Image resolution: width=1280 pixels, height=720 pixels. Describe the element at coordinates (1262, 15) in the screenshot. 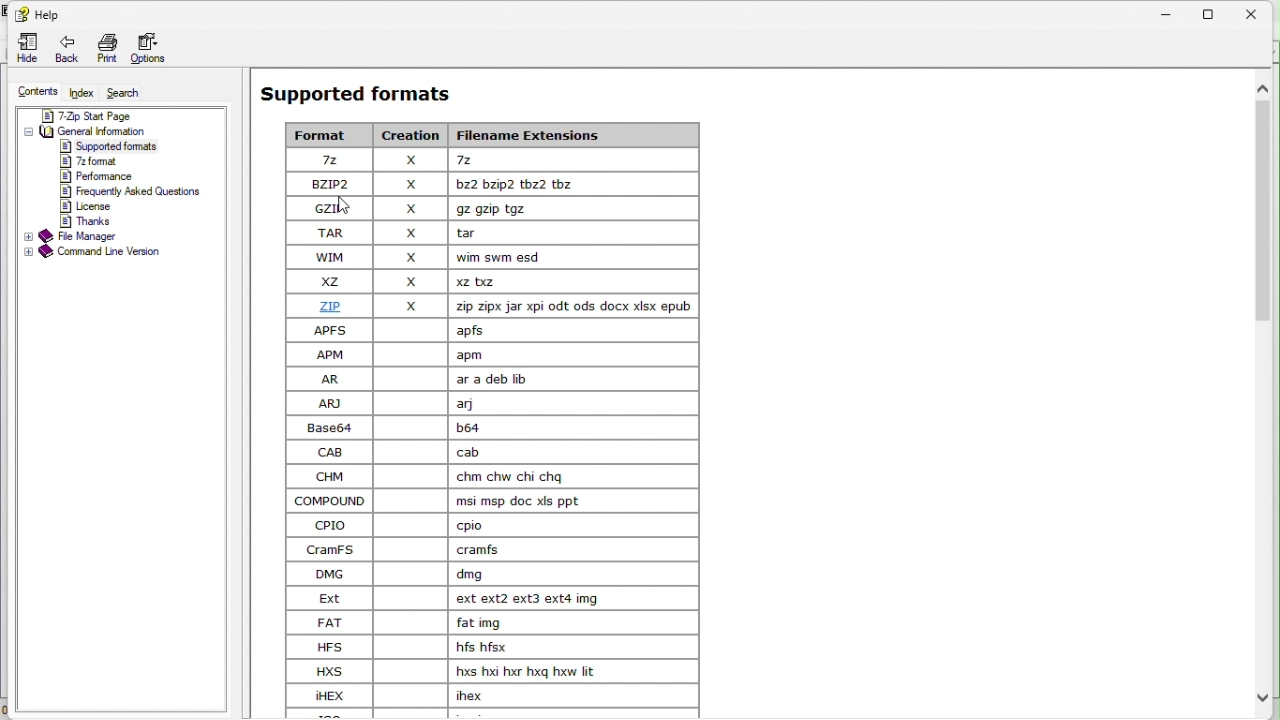

I see `close` at that location.